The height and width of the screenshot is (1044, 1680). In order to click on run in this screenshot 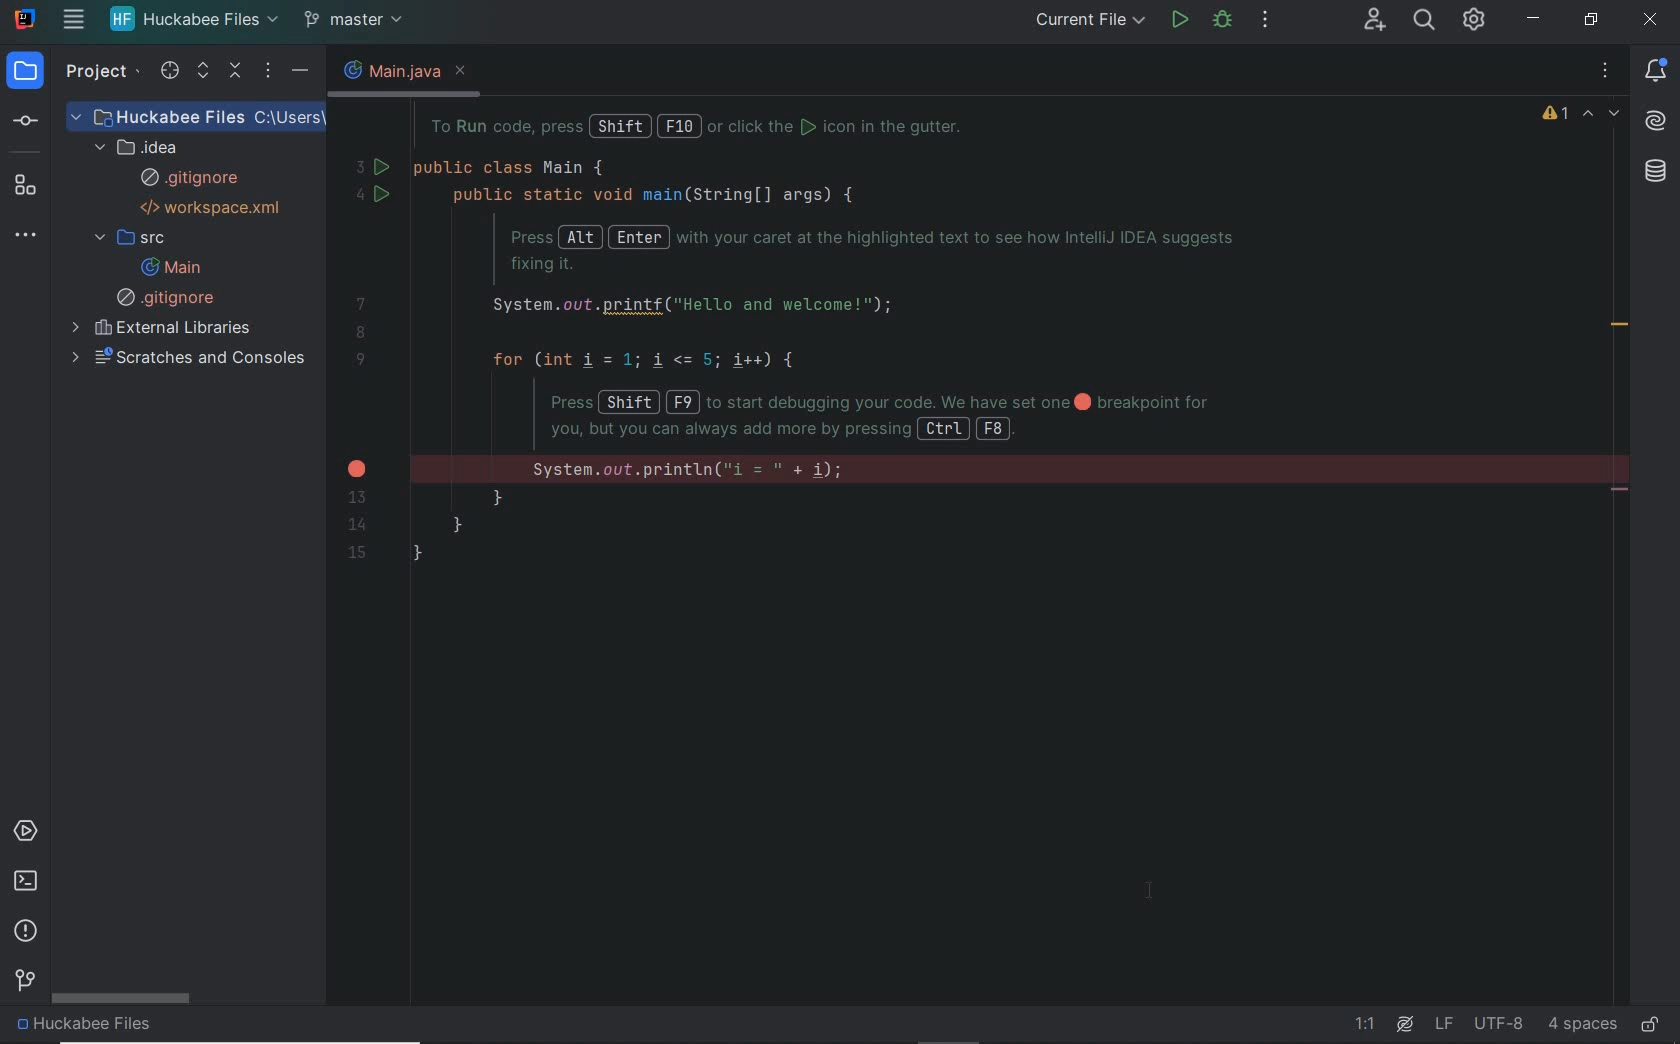, I will do `click(1179, 22)`.